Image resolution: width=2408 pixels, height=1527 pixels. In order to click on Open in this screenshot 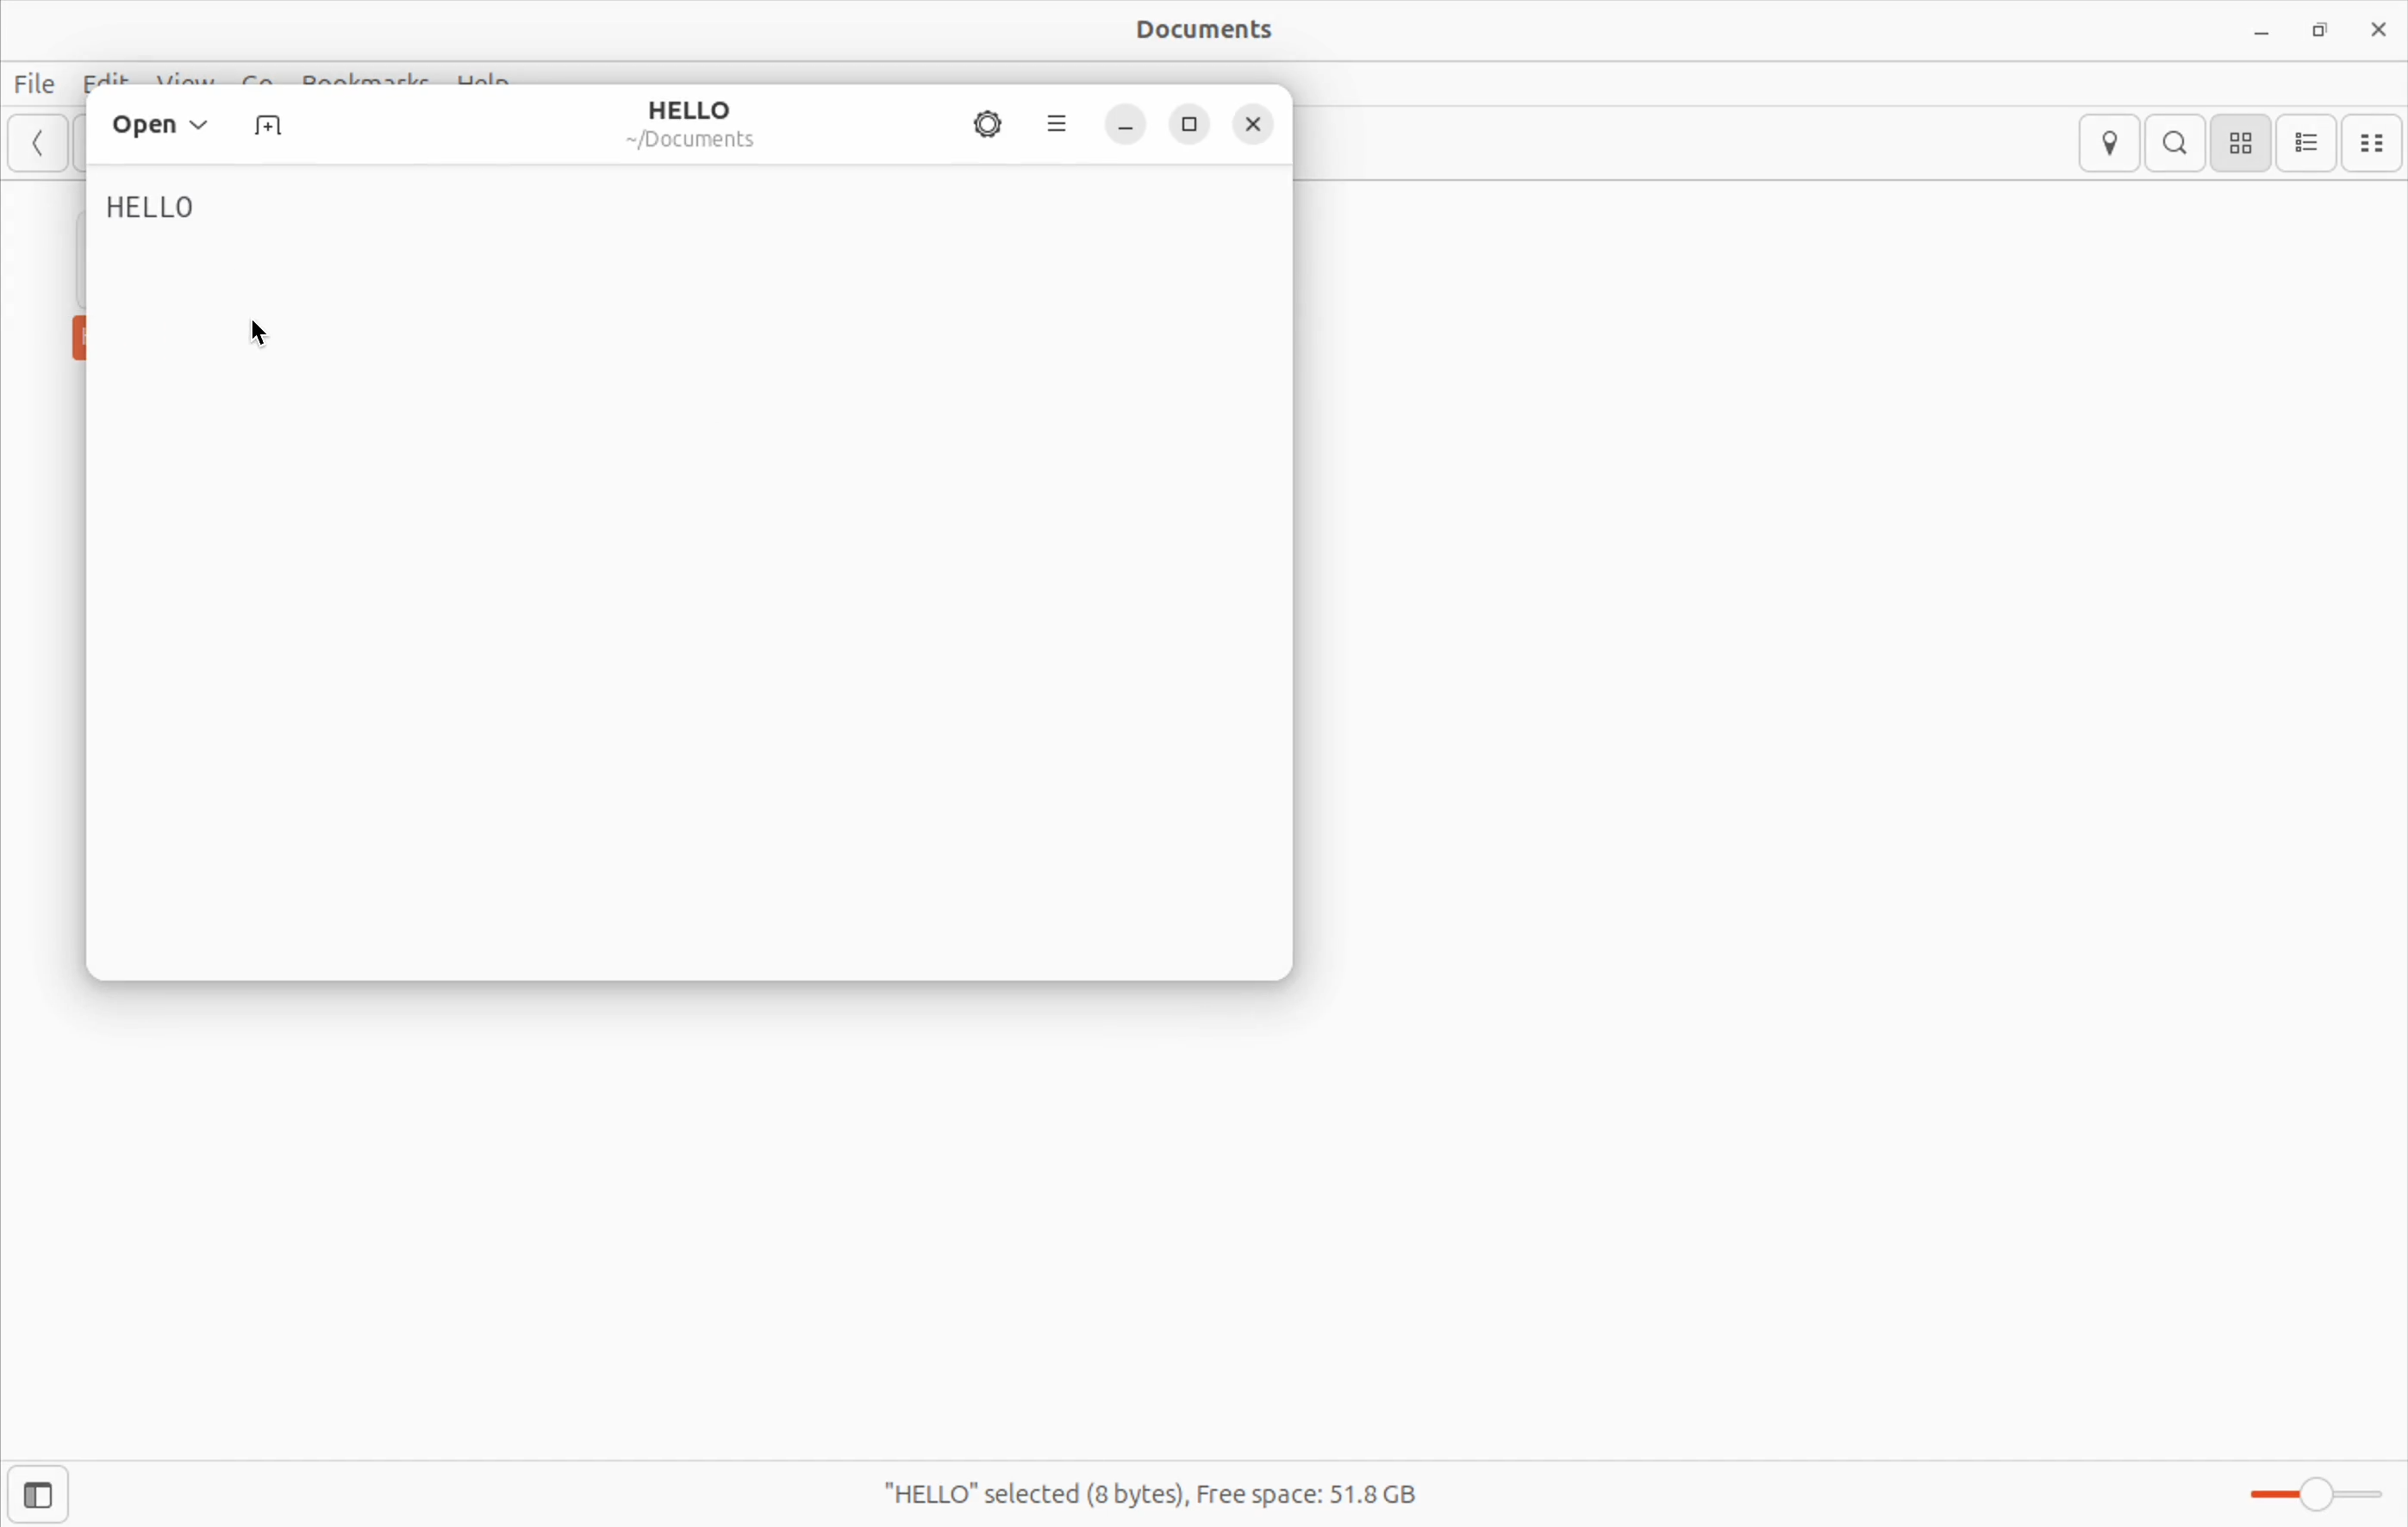, I will do `click(157, 125)`.